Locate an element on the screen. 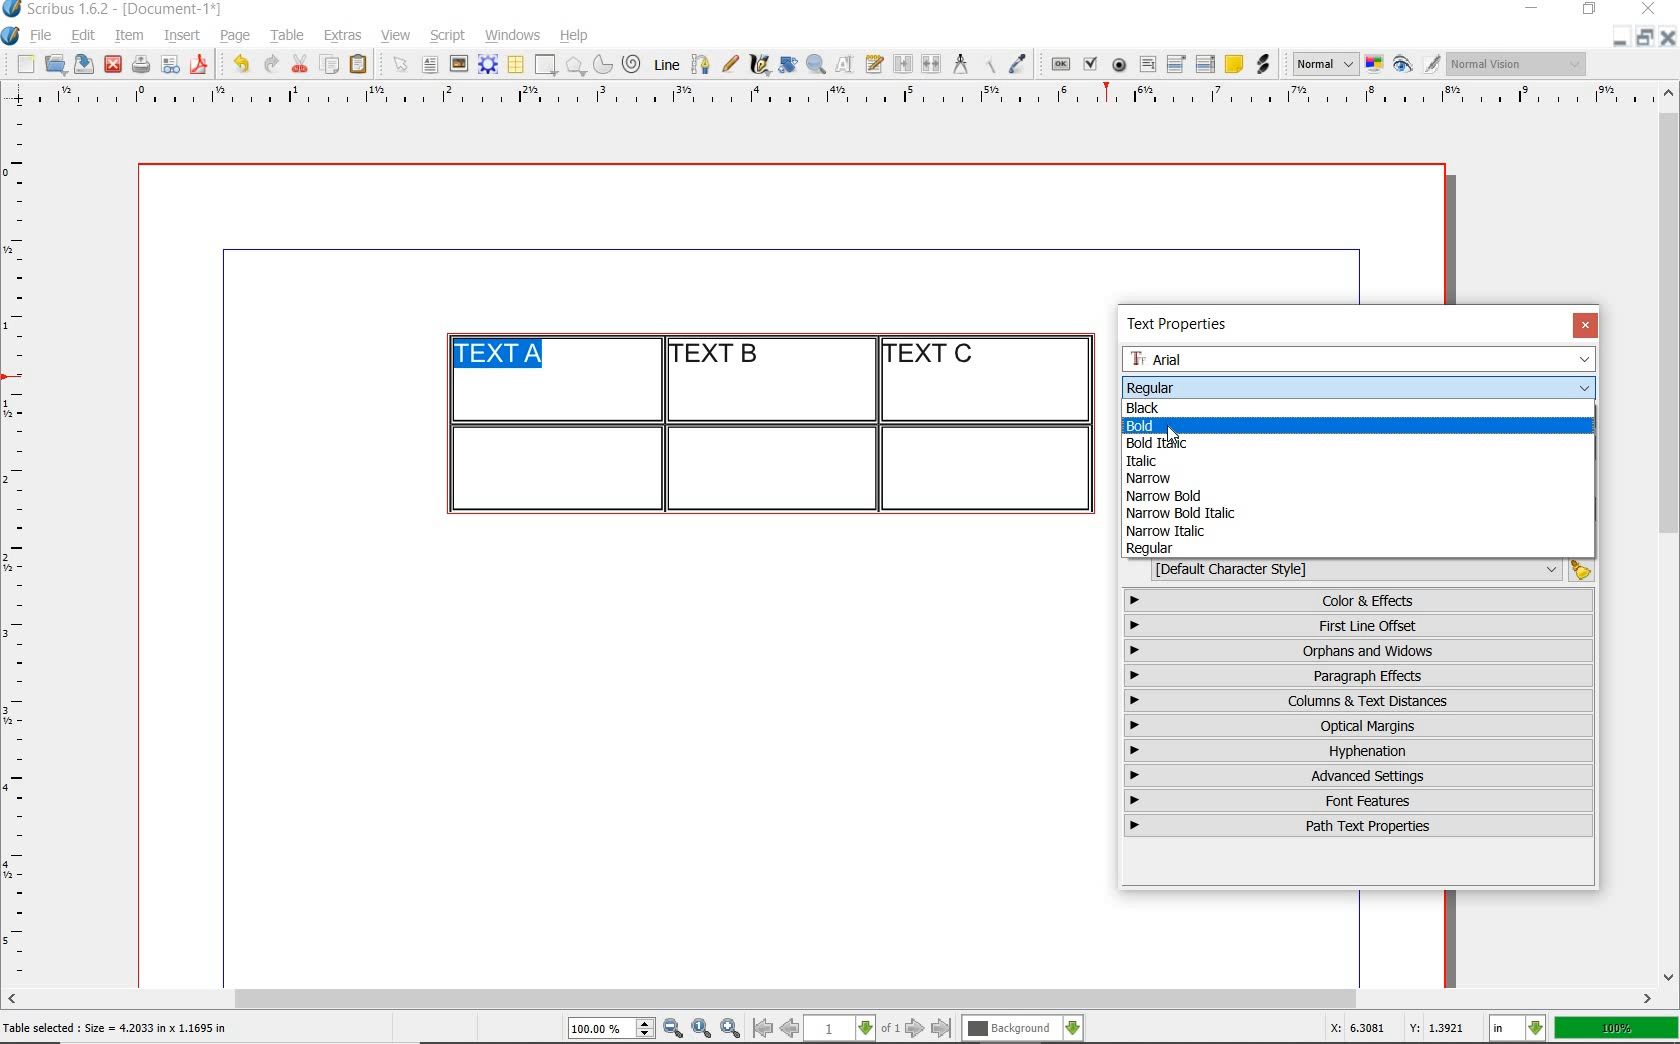 This screenshot has height=1044, width=1680. system logo is located at coordinates (12, 36).